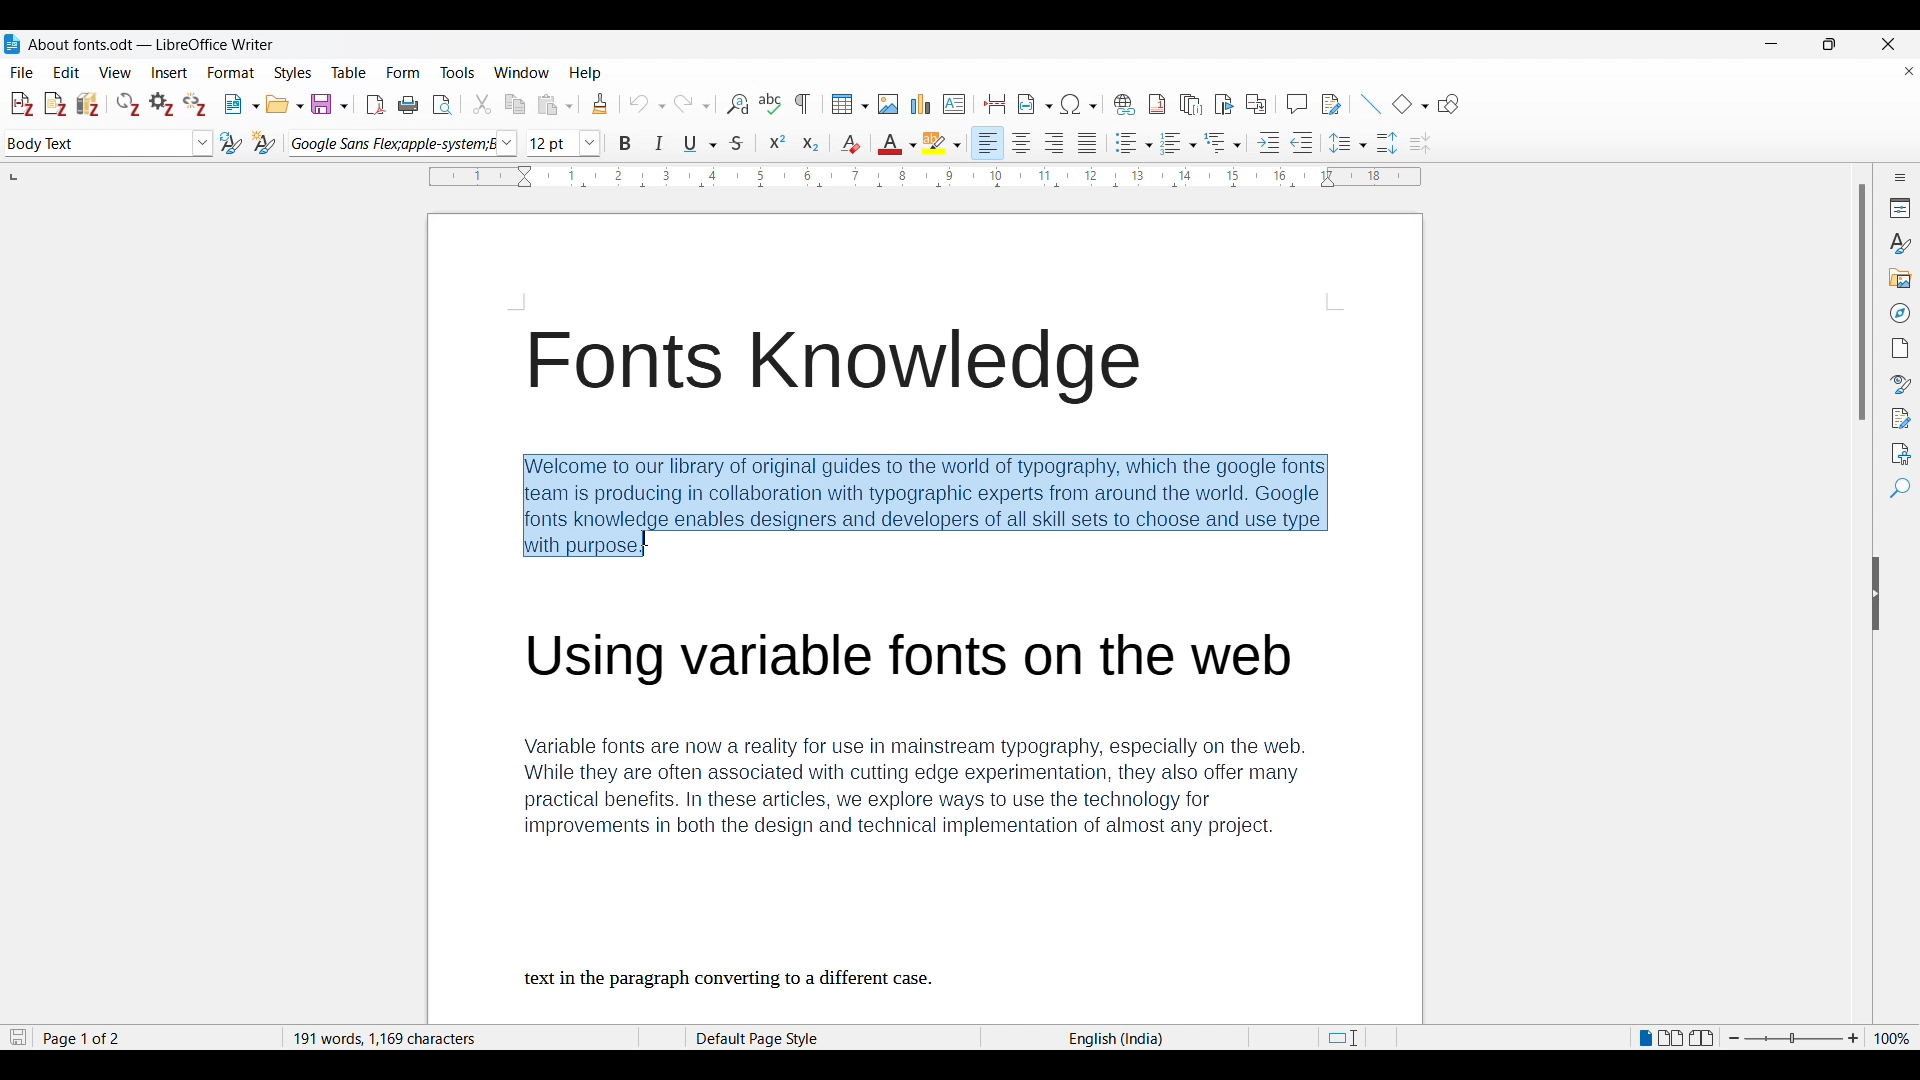 The width and height of the screenshot is (1920, 1080). What do you see at coordinates (1644, 1037) in the screenshot?
I see `Single page view` at bounding box center [1644, 1037].